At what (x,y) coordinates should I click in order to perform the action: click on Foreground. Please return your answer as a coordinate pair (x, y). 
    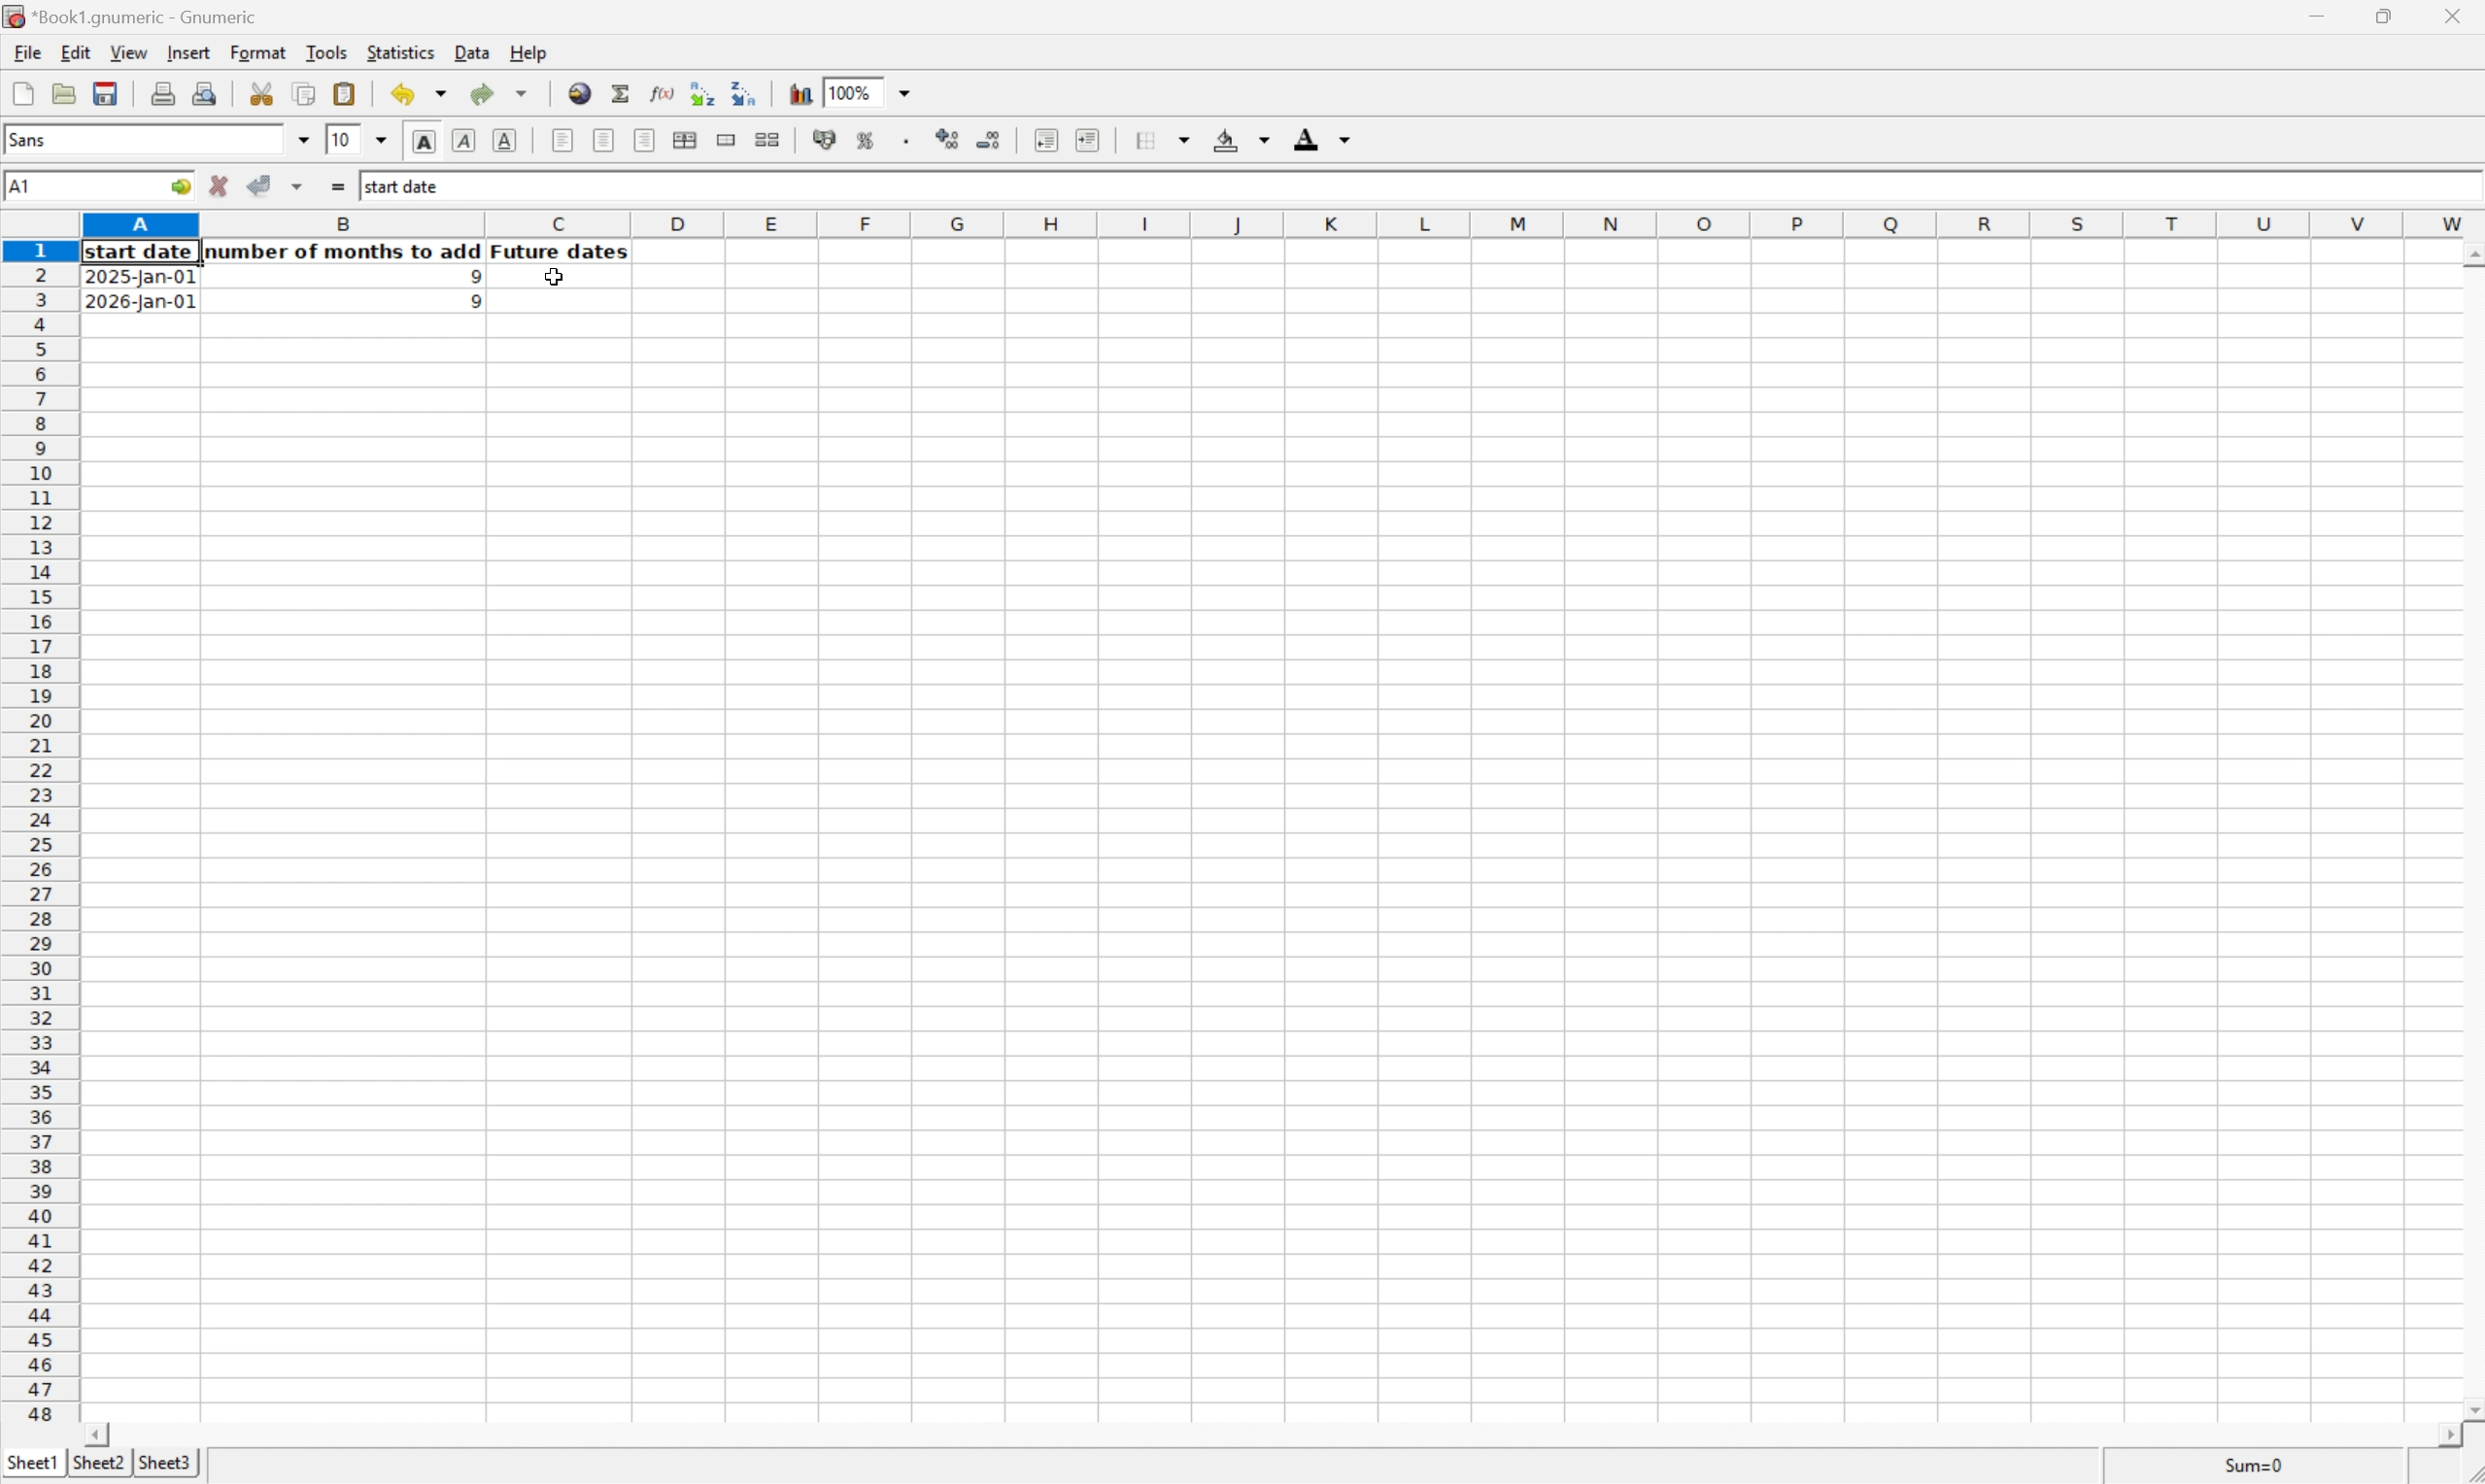
    Looking at the image, I should click on (1325, 138).